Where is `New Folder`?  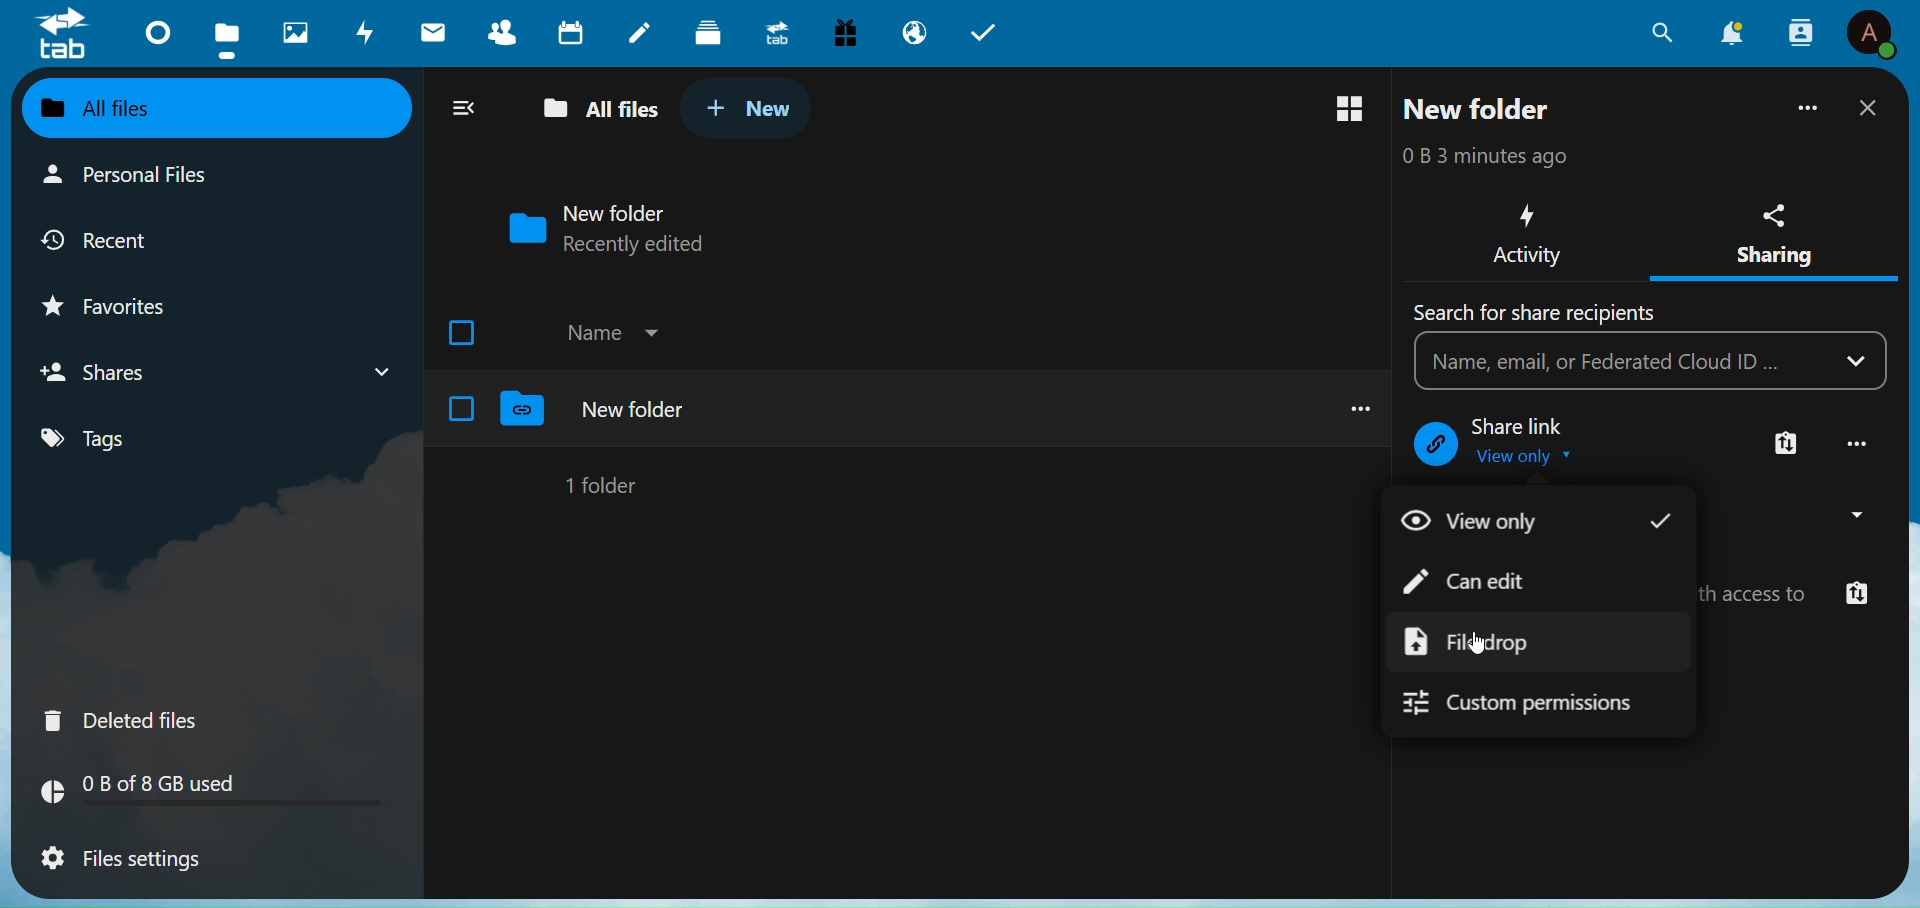 New Folder is located at coordinates (635, 409).